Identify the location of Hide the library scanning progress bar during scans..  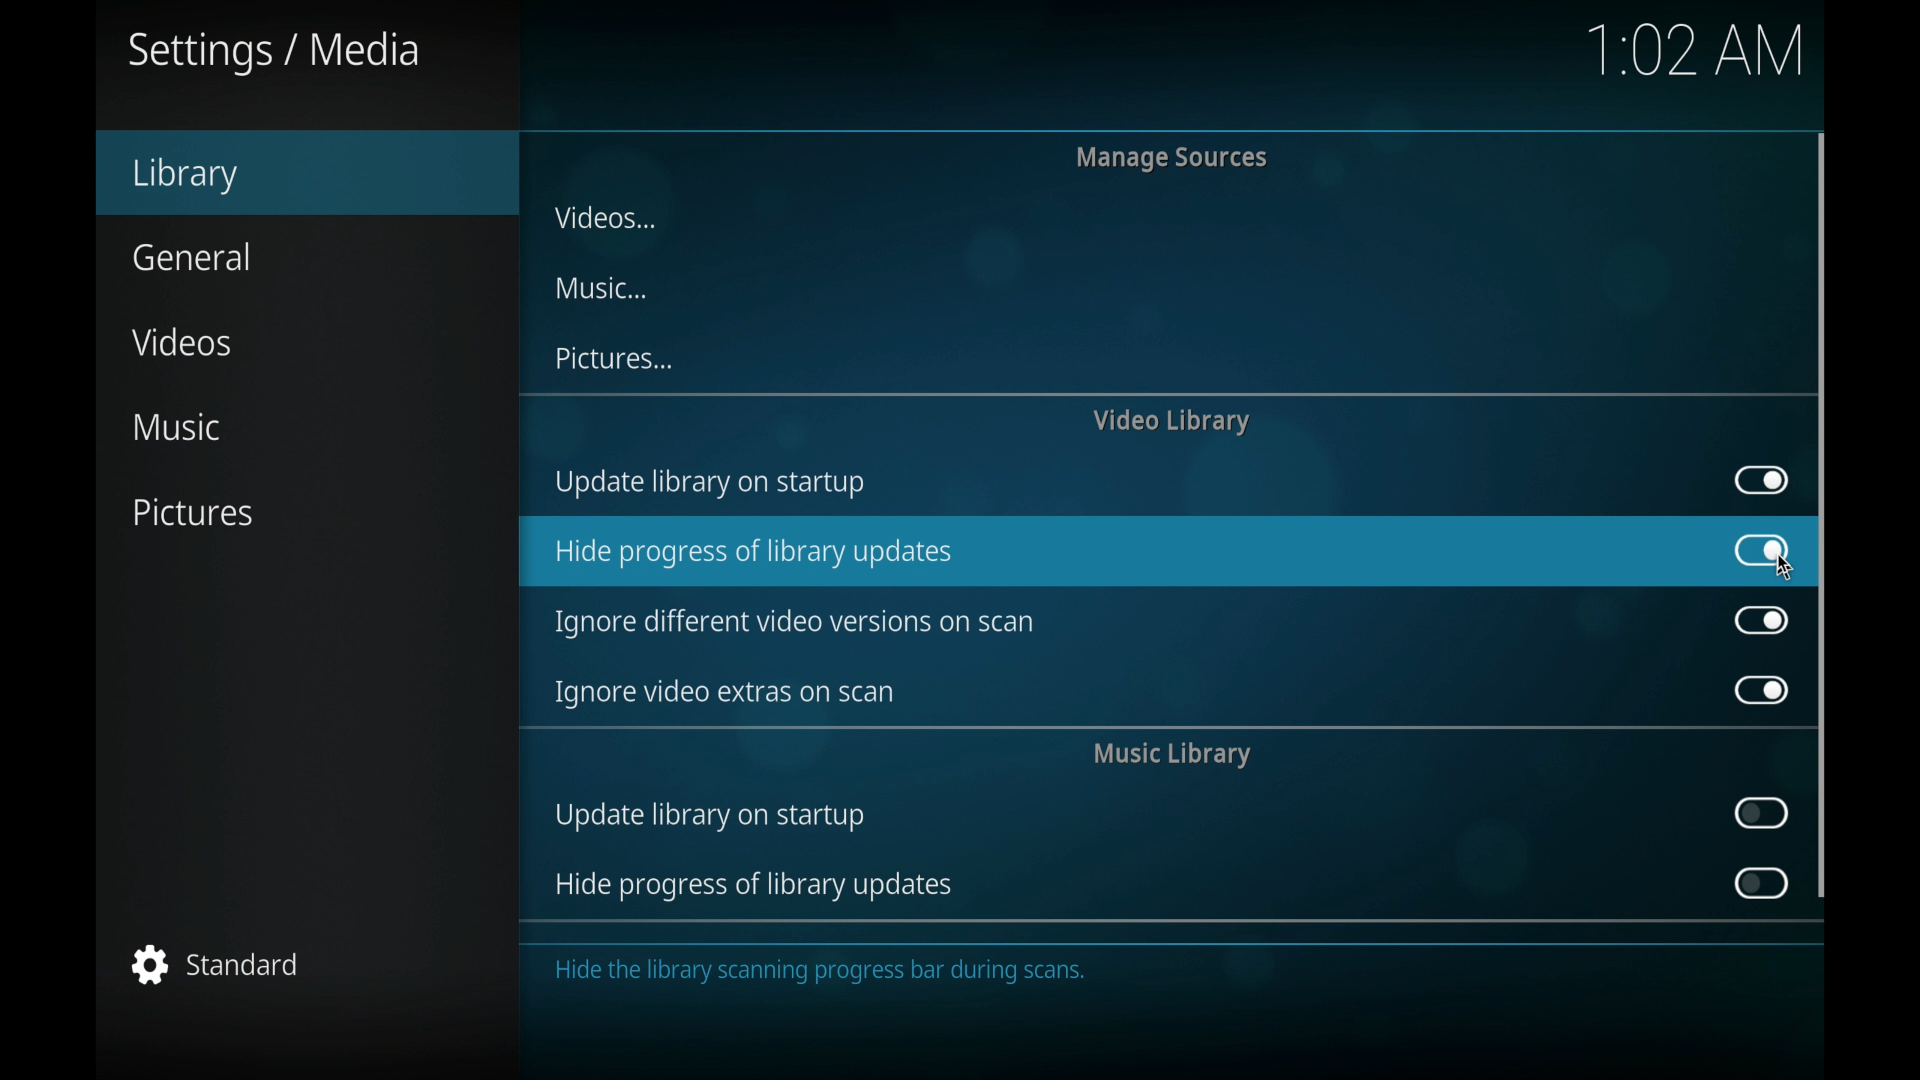
(815, 978).